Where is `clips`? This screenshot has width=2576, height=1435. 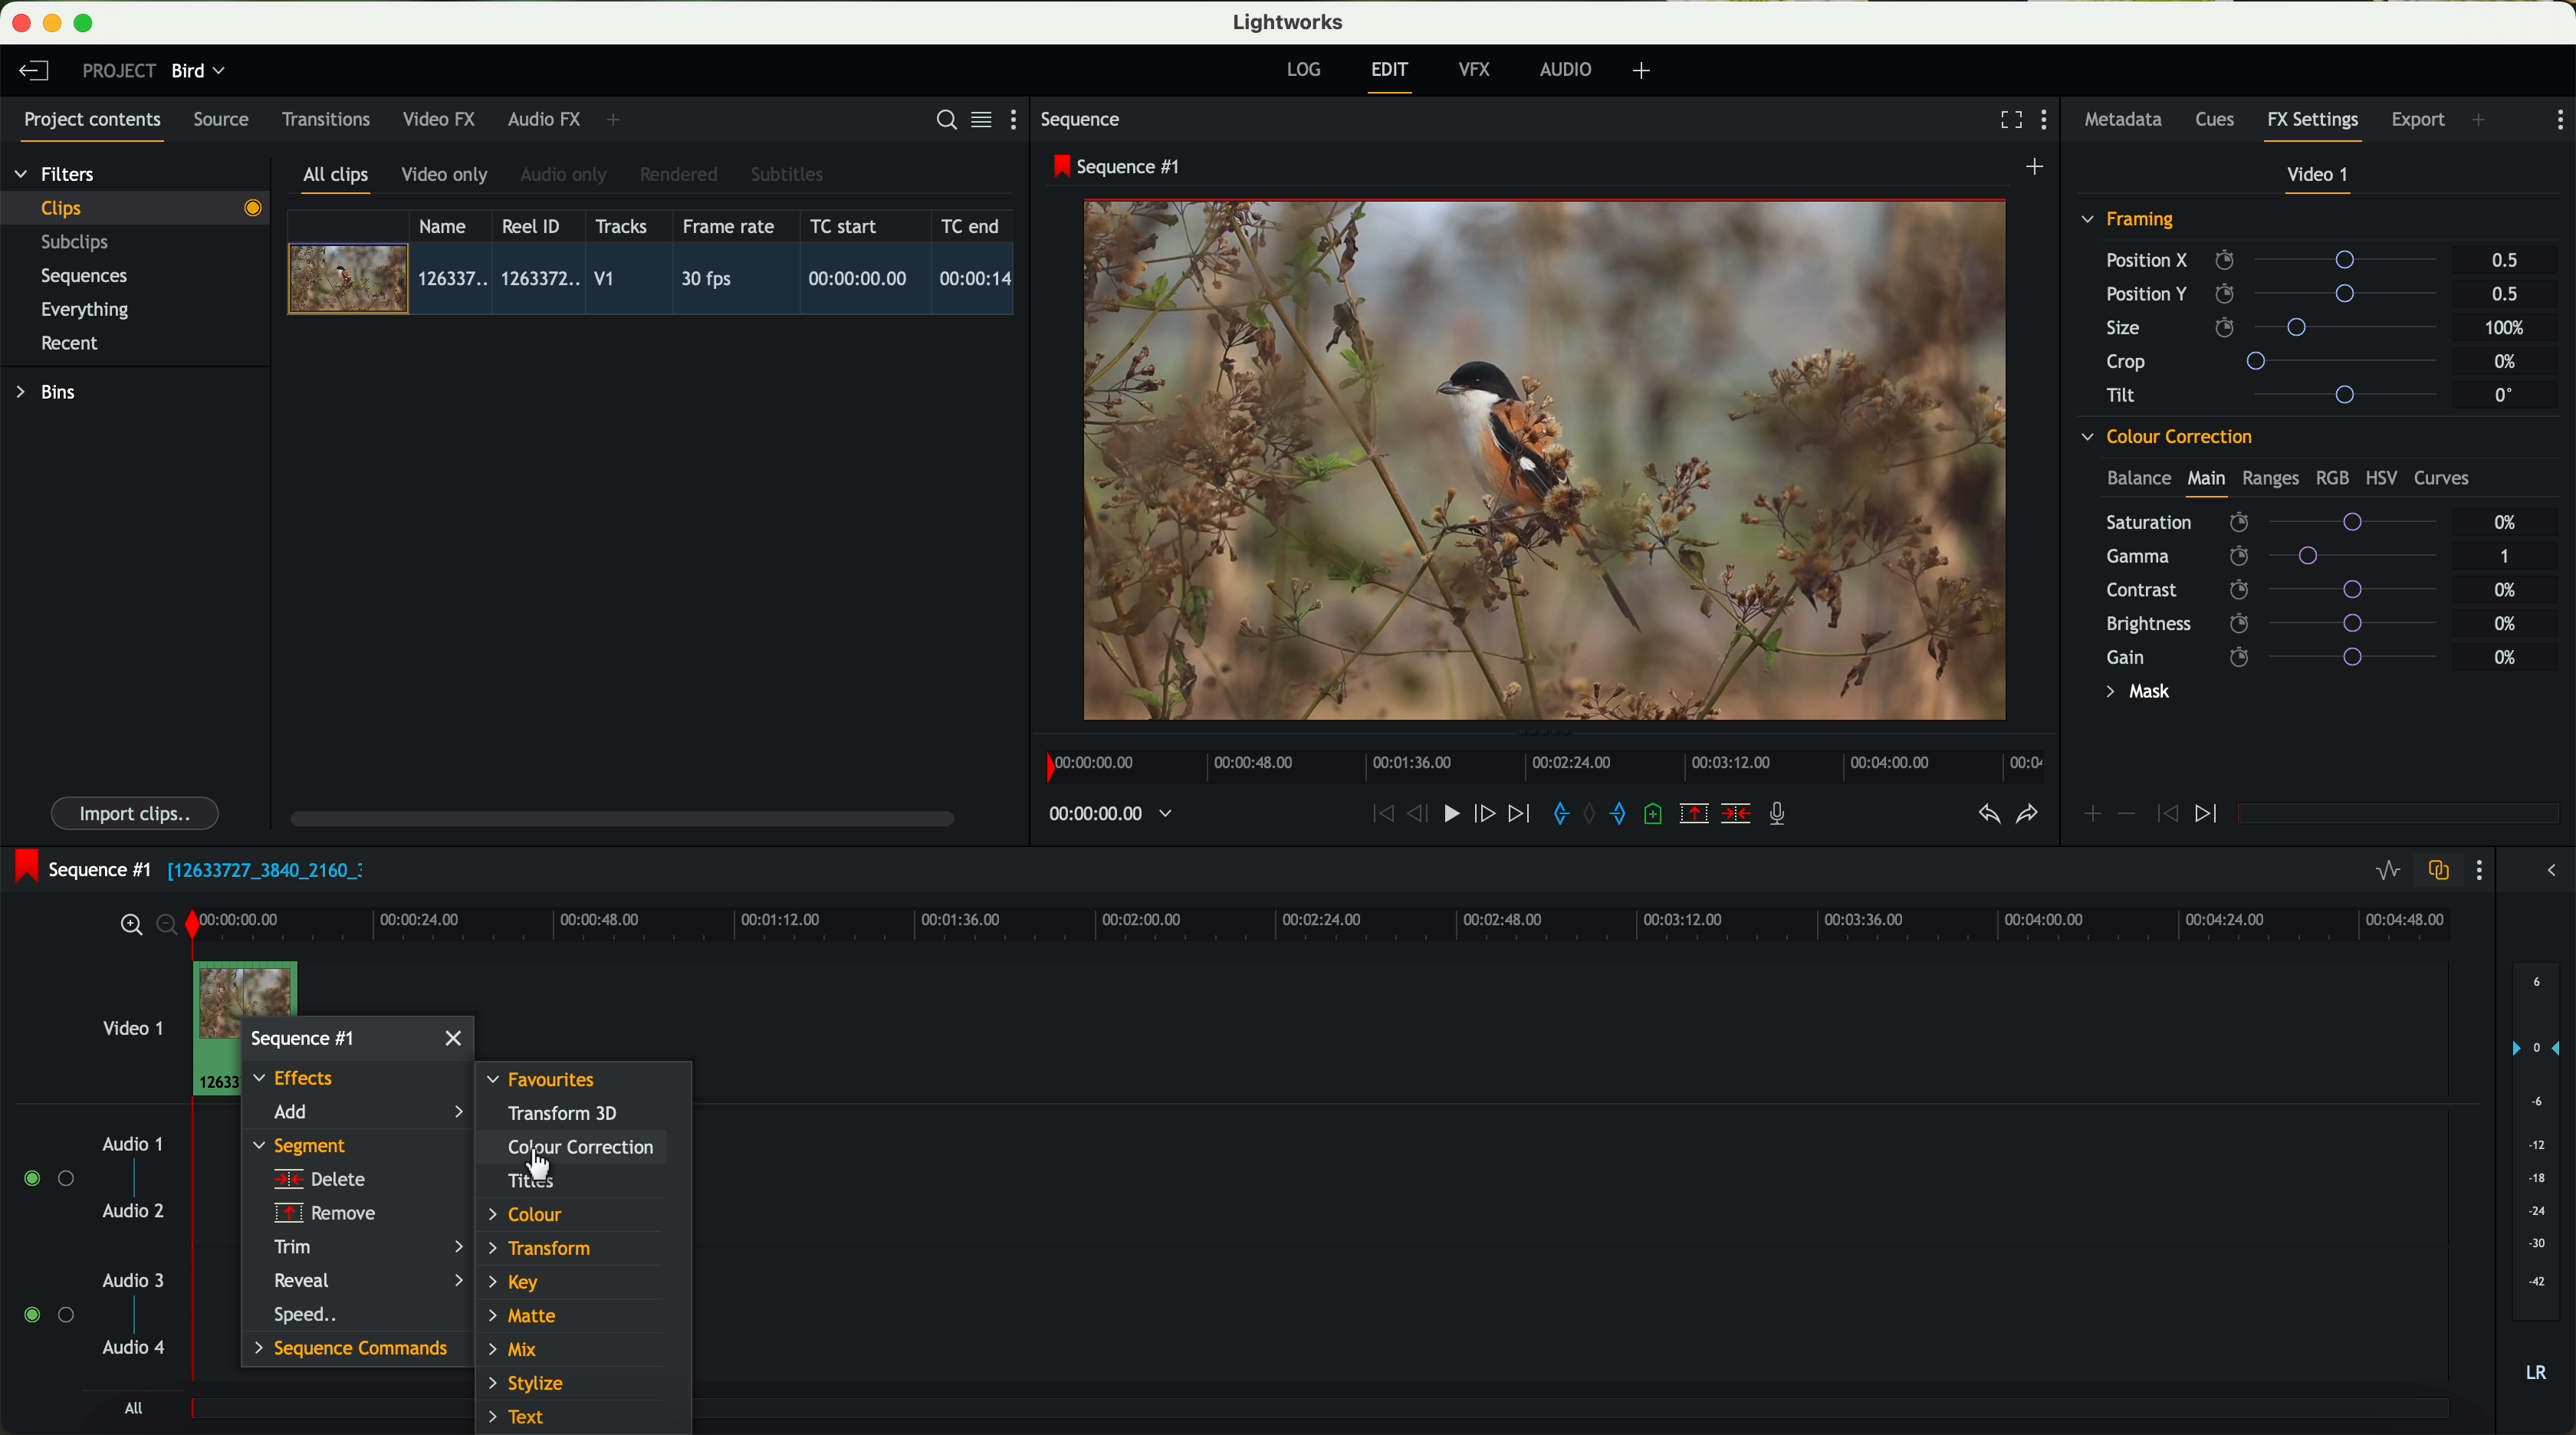
clips is located at coordinates (136, 207).